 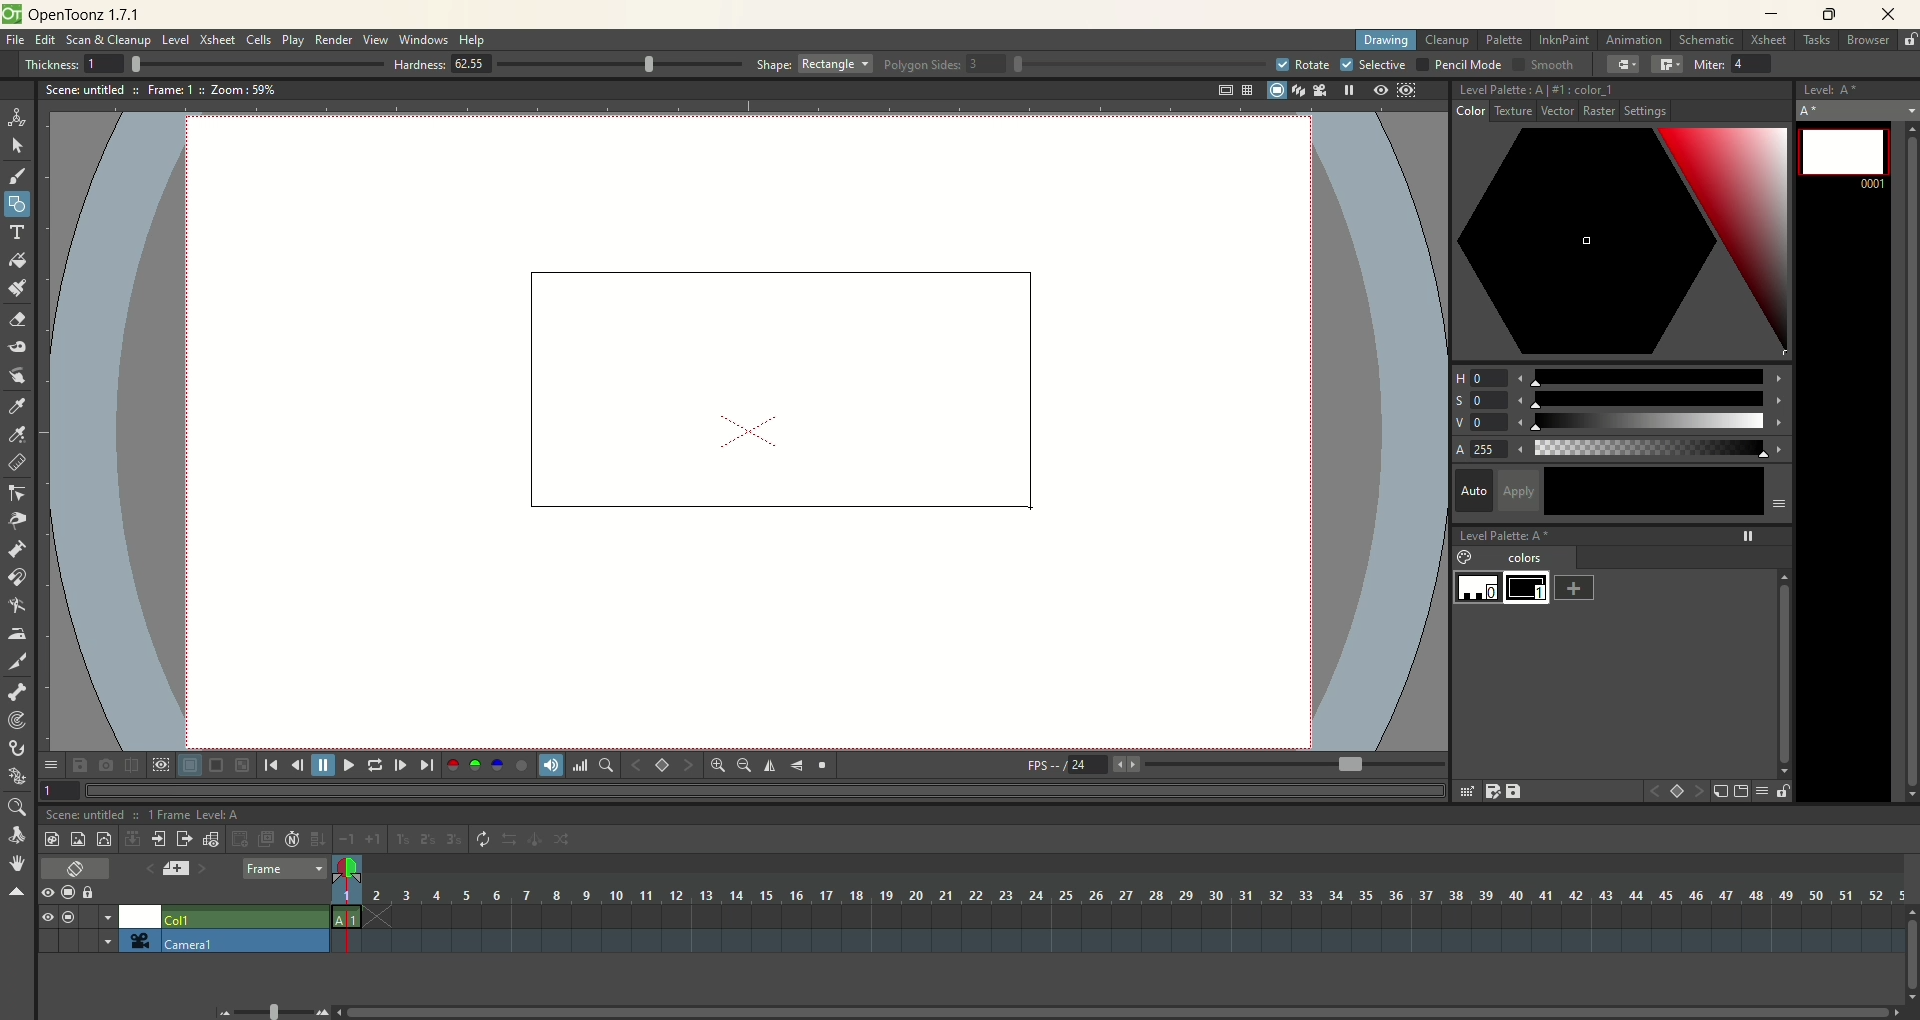 I want to click on edit, so click(x=45, y=42).